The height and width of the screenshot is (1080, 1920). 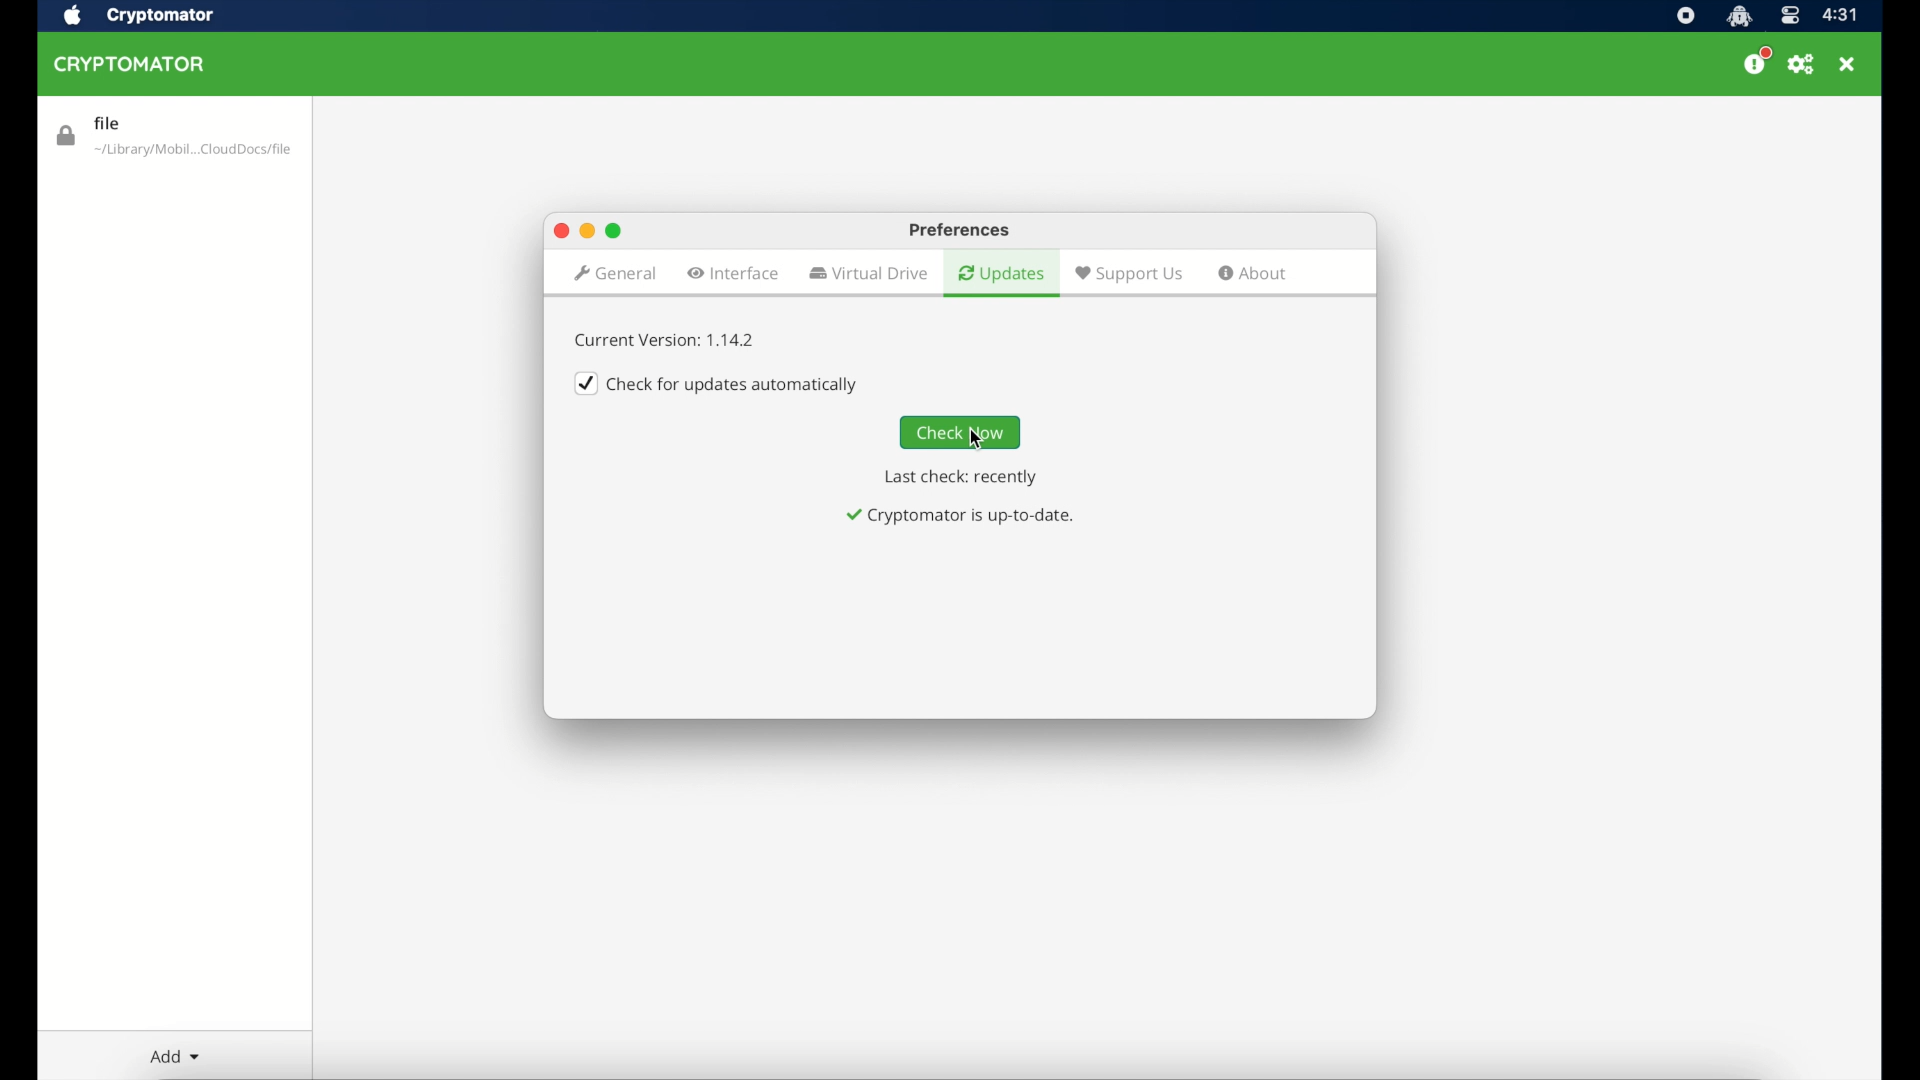 What do you see at coordinates (614, 273) in the screenshot?
I see `general` at bounding box center [614, 273].